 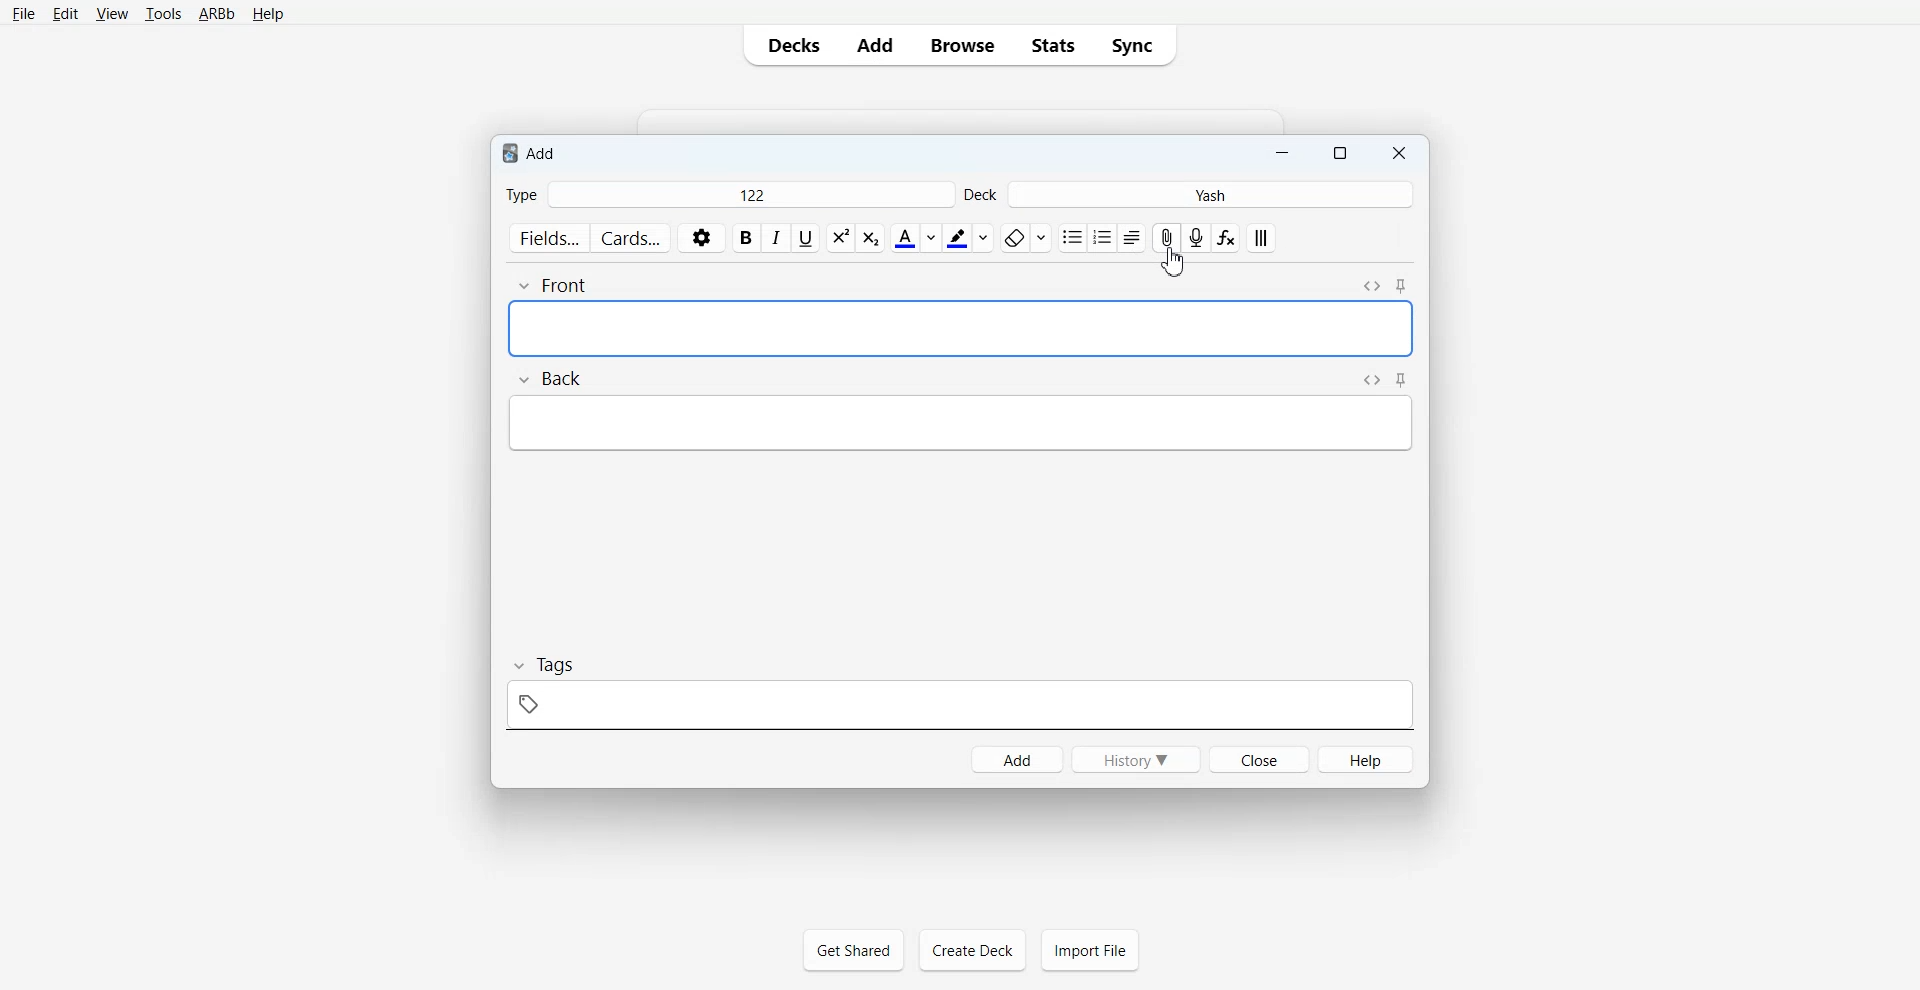 What do you see at coordinates (914, 238) in the screenshot?
I see `Text Color` at bounding box center [914, 238].